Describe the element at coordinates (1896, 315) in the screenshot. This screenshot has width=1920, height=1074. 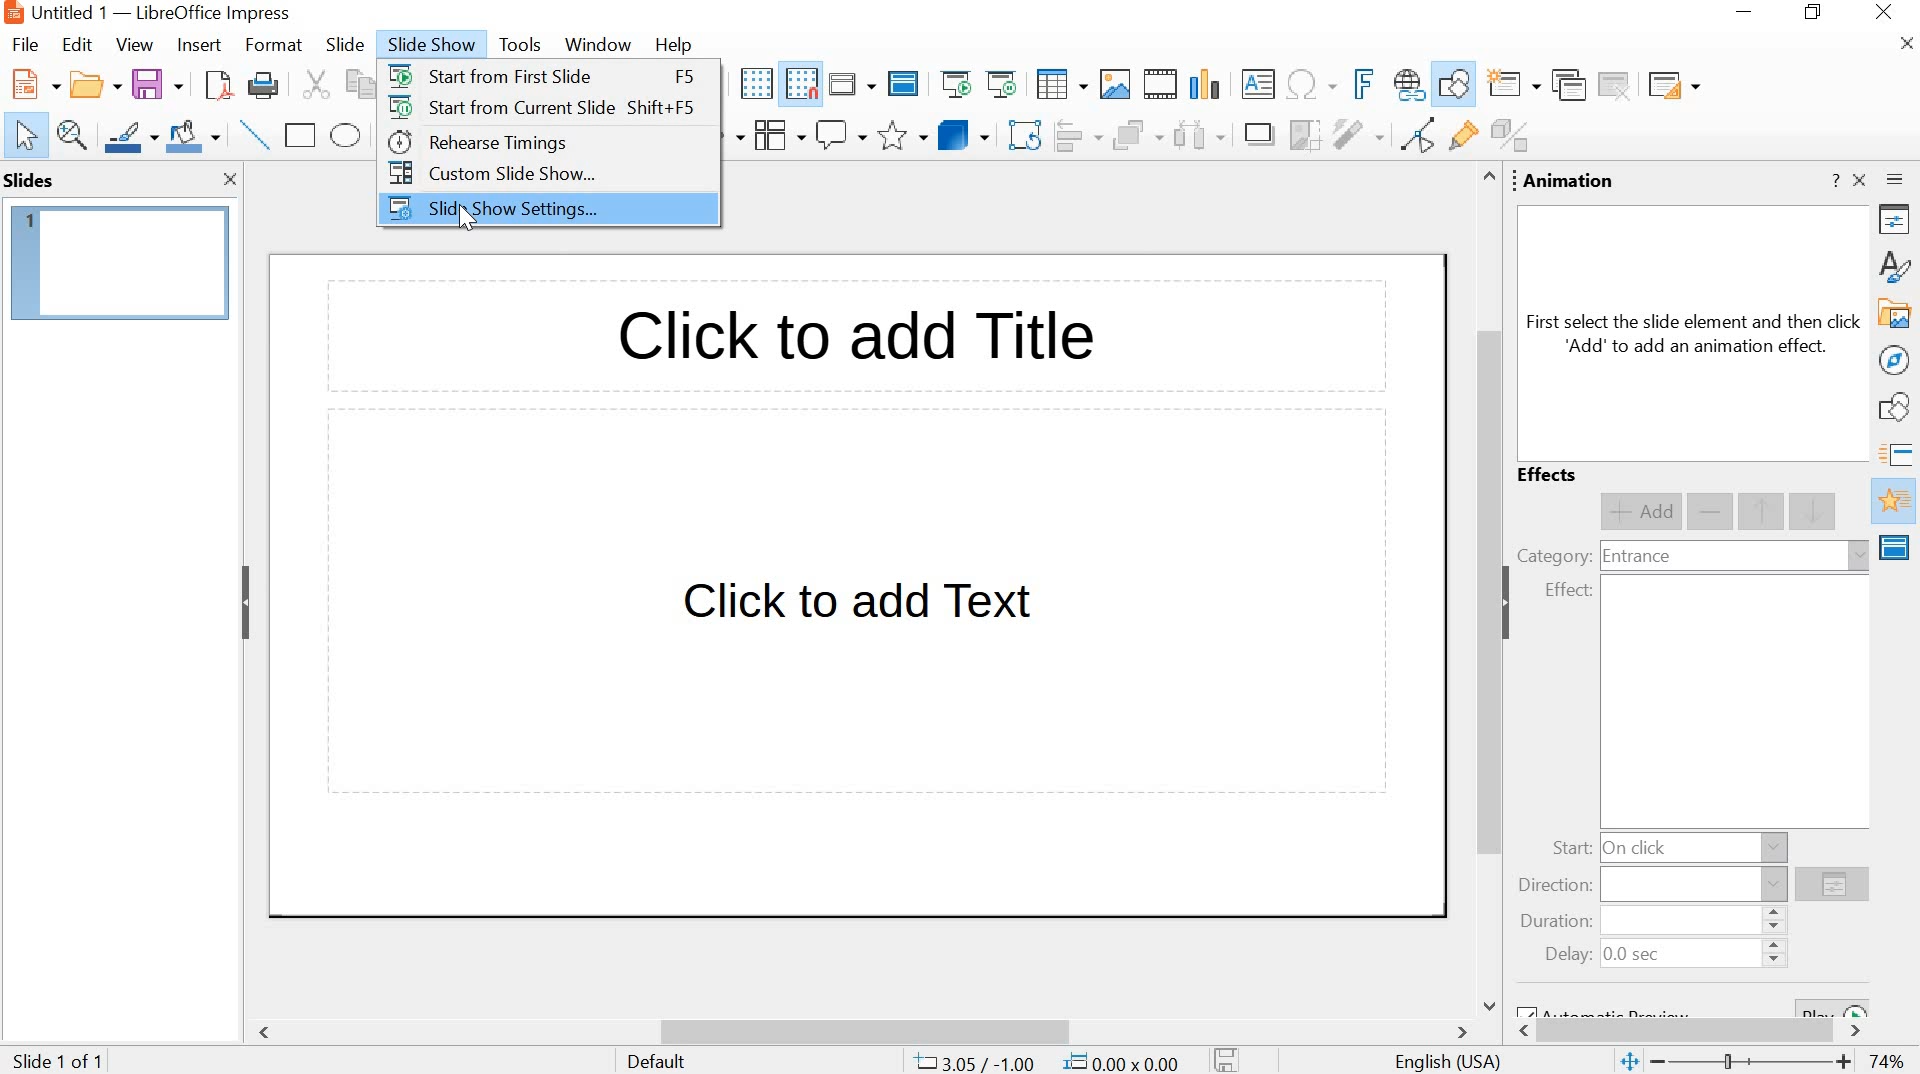
I see `gallery` at that location.